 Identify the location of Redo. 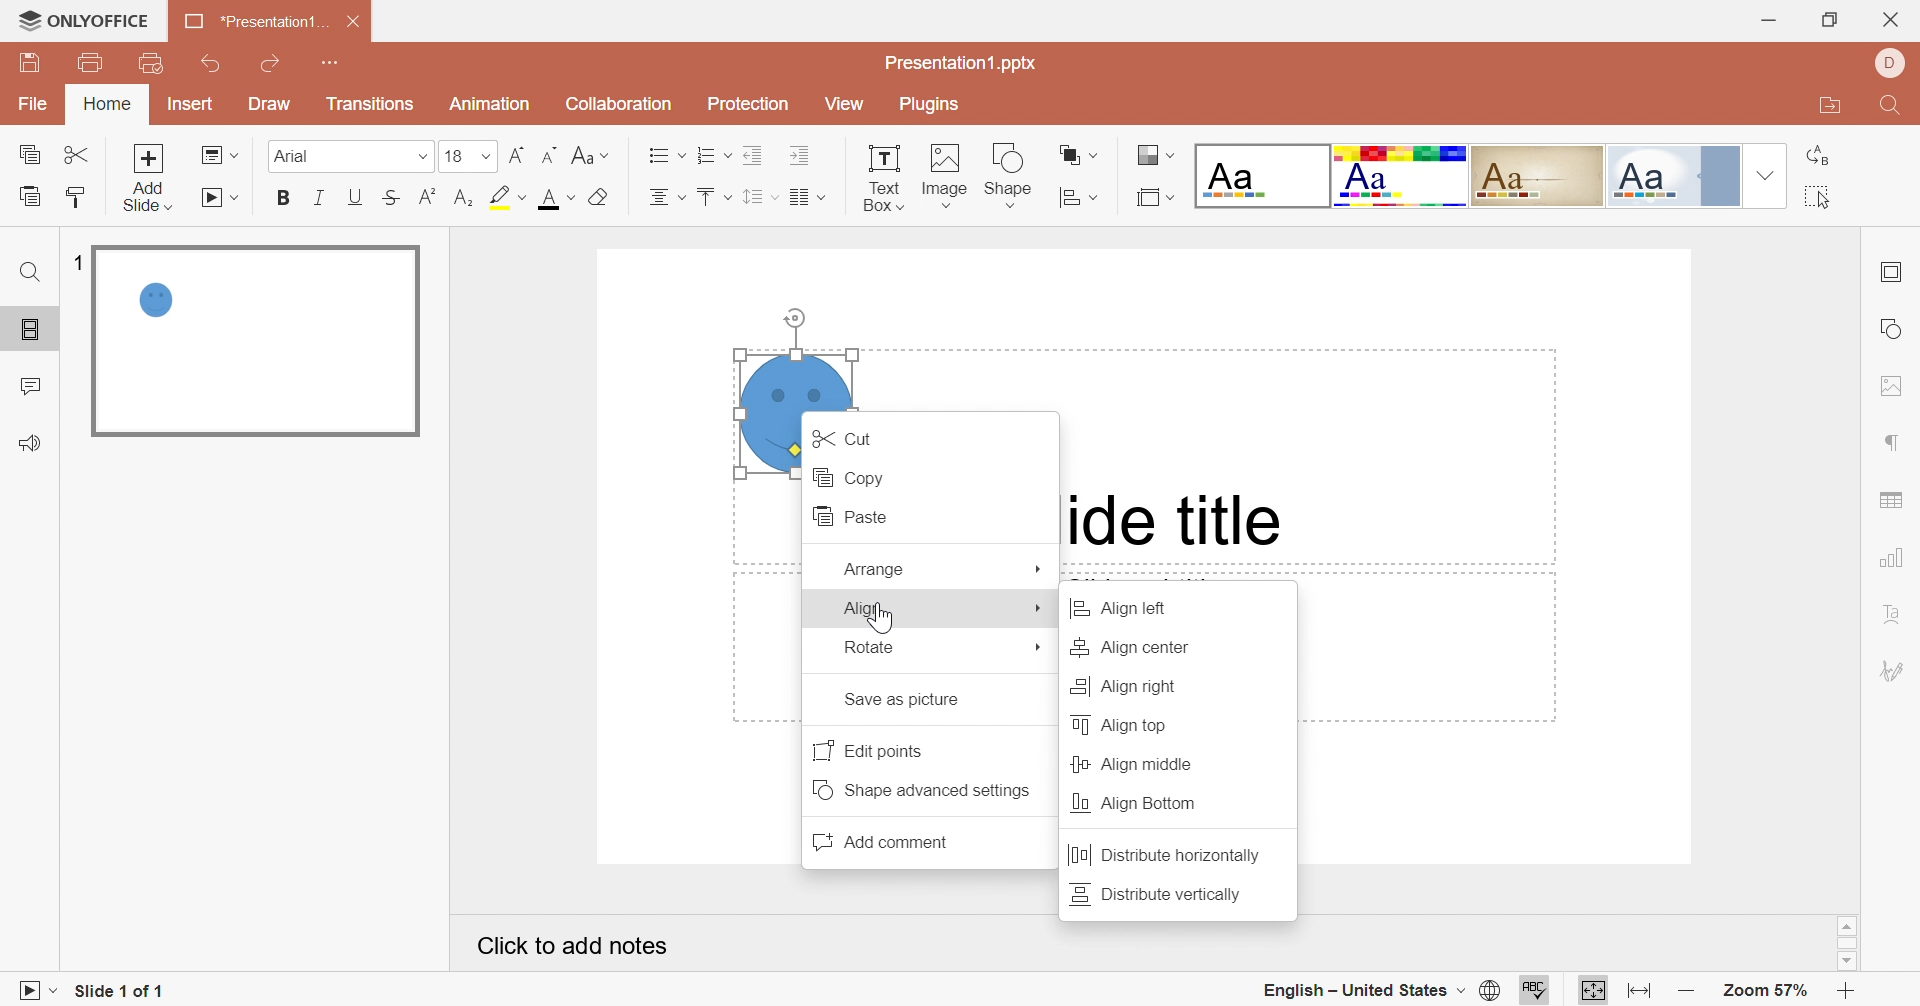
(274, 64).